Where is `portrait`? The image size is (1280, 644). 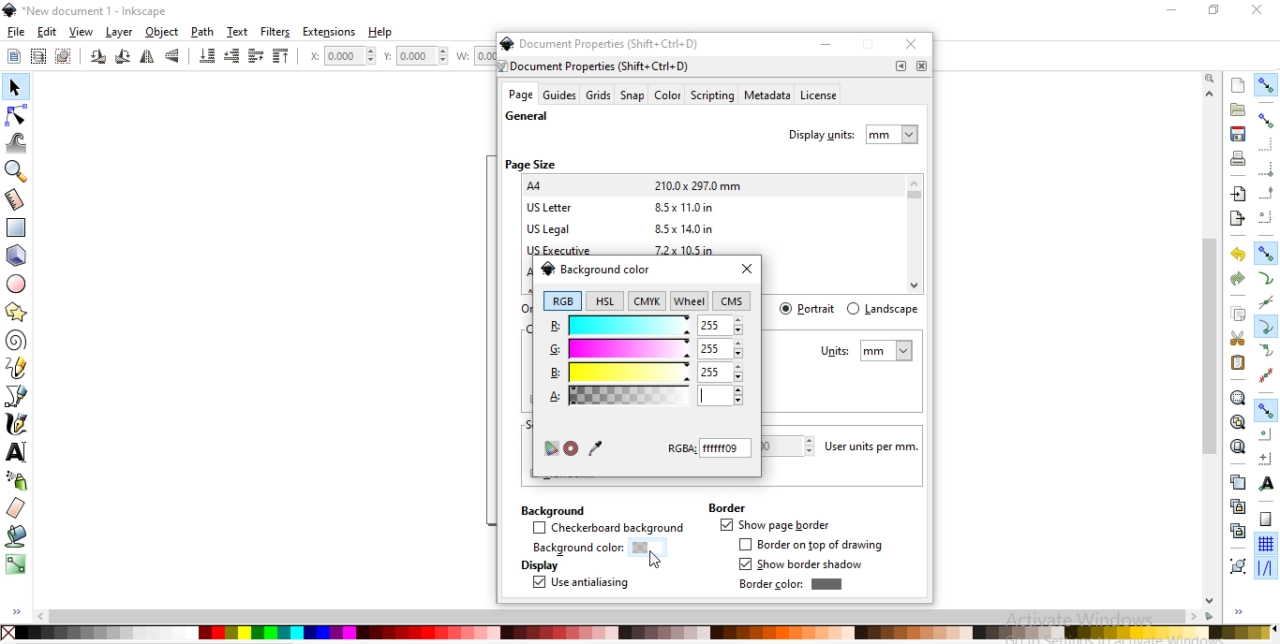
portrait is located at coordinates (809, 308).